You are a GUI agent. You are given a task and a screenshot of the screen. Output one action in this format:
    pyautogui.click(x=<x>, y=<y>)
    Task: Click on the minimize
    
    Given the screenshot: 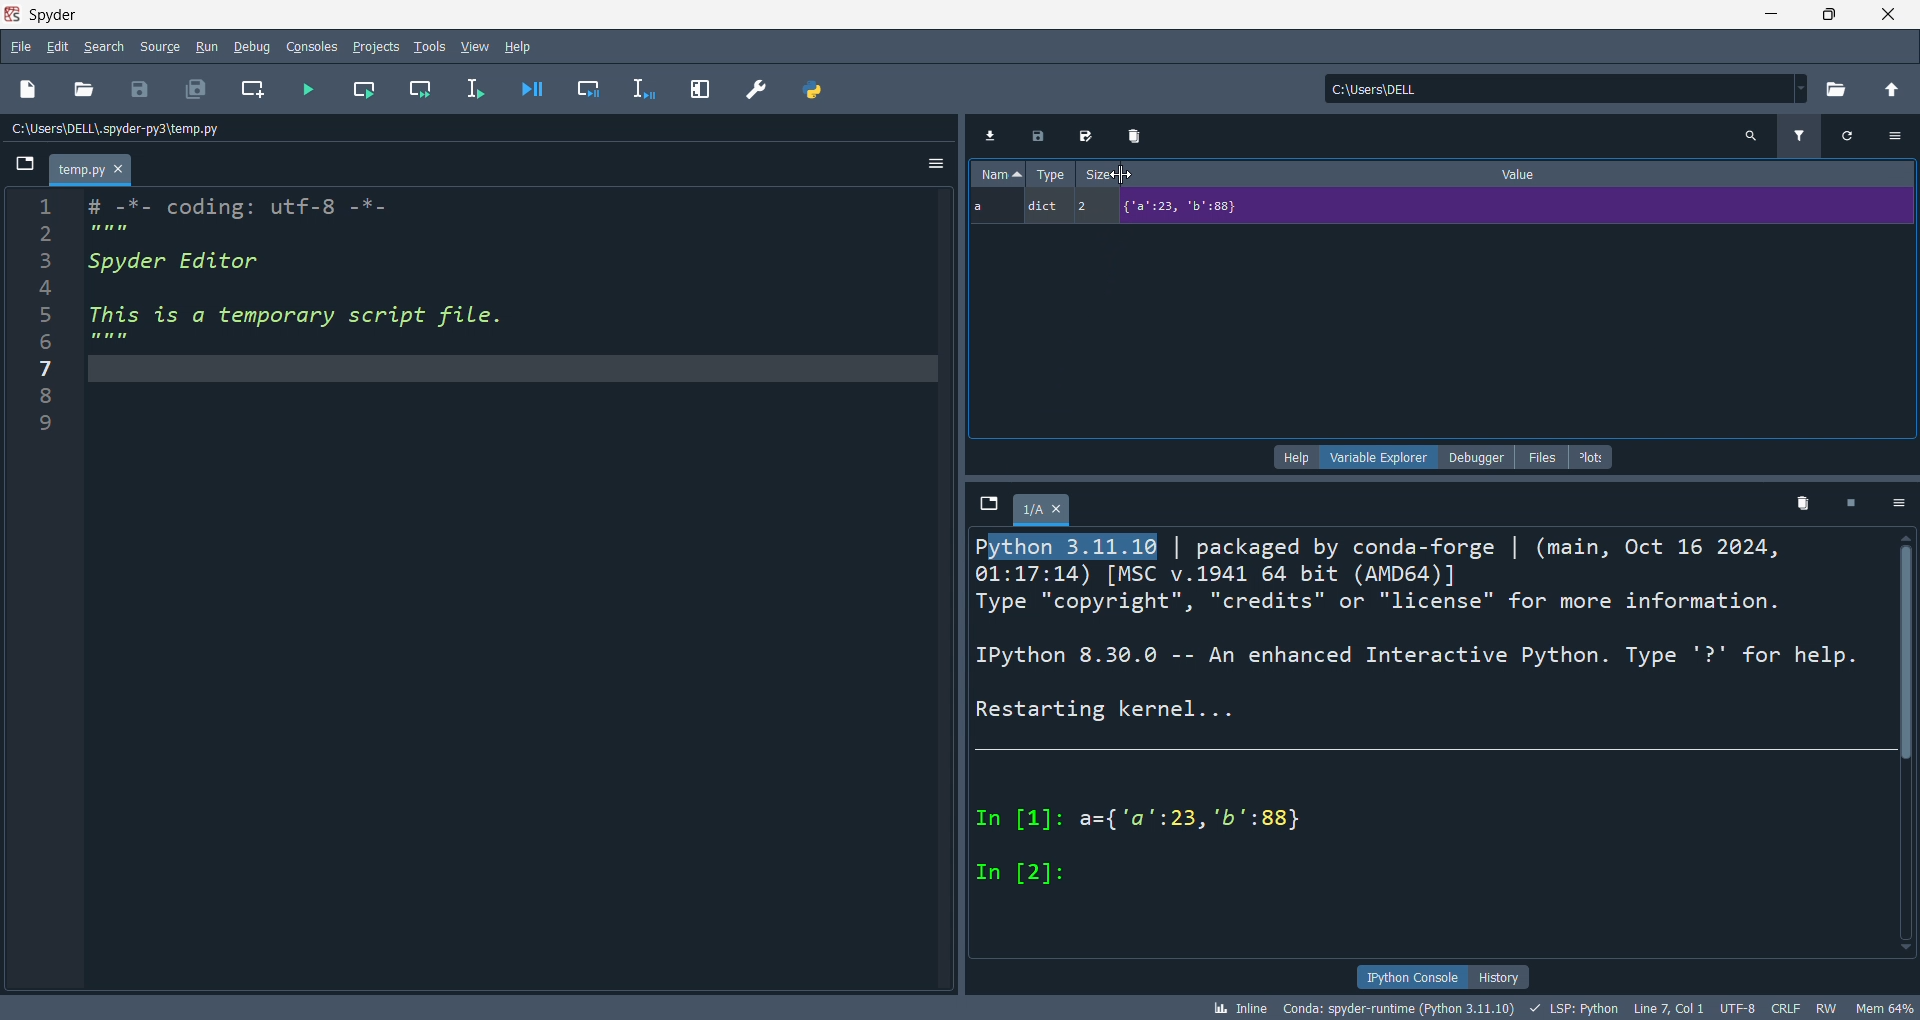 What is the action you would take?
    pyautogui.click(x=1766, y=17)
    